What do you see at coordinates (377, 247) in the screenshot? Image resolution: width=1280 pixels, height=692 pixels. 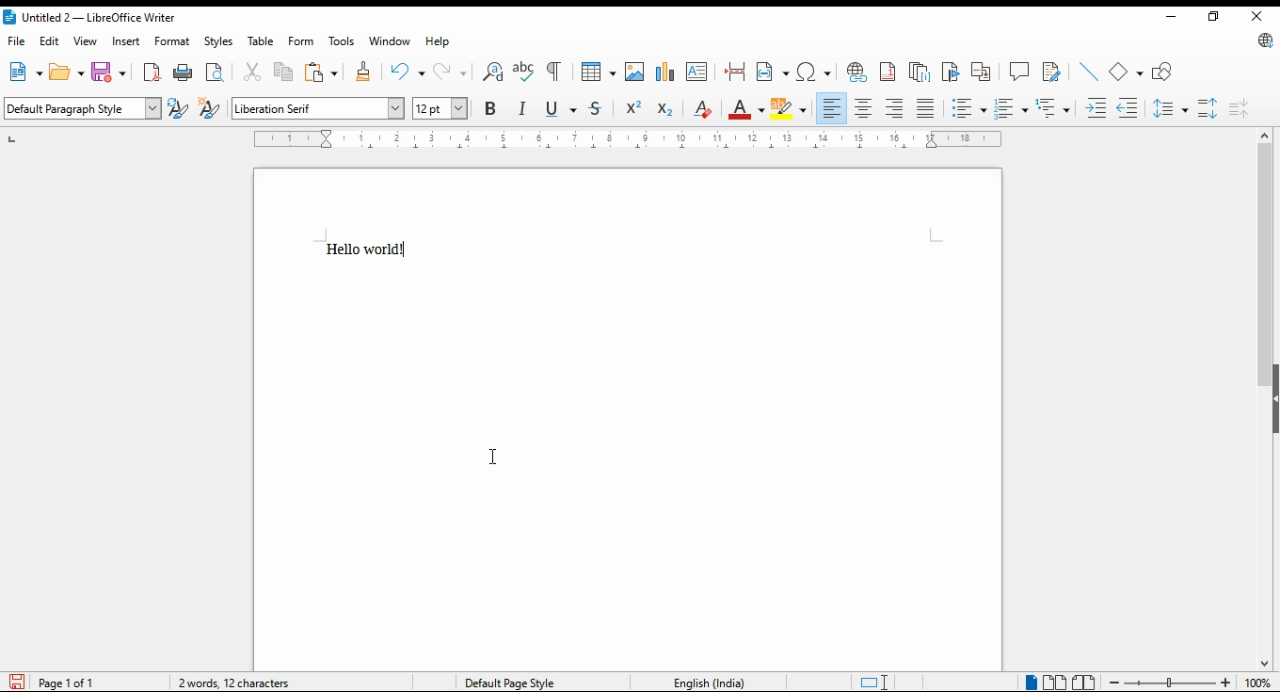 I see `text` at bounding box center [377, 247].